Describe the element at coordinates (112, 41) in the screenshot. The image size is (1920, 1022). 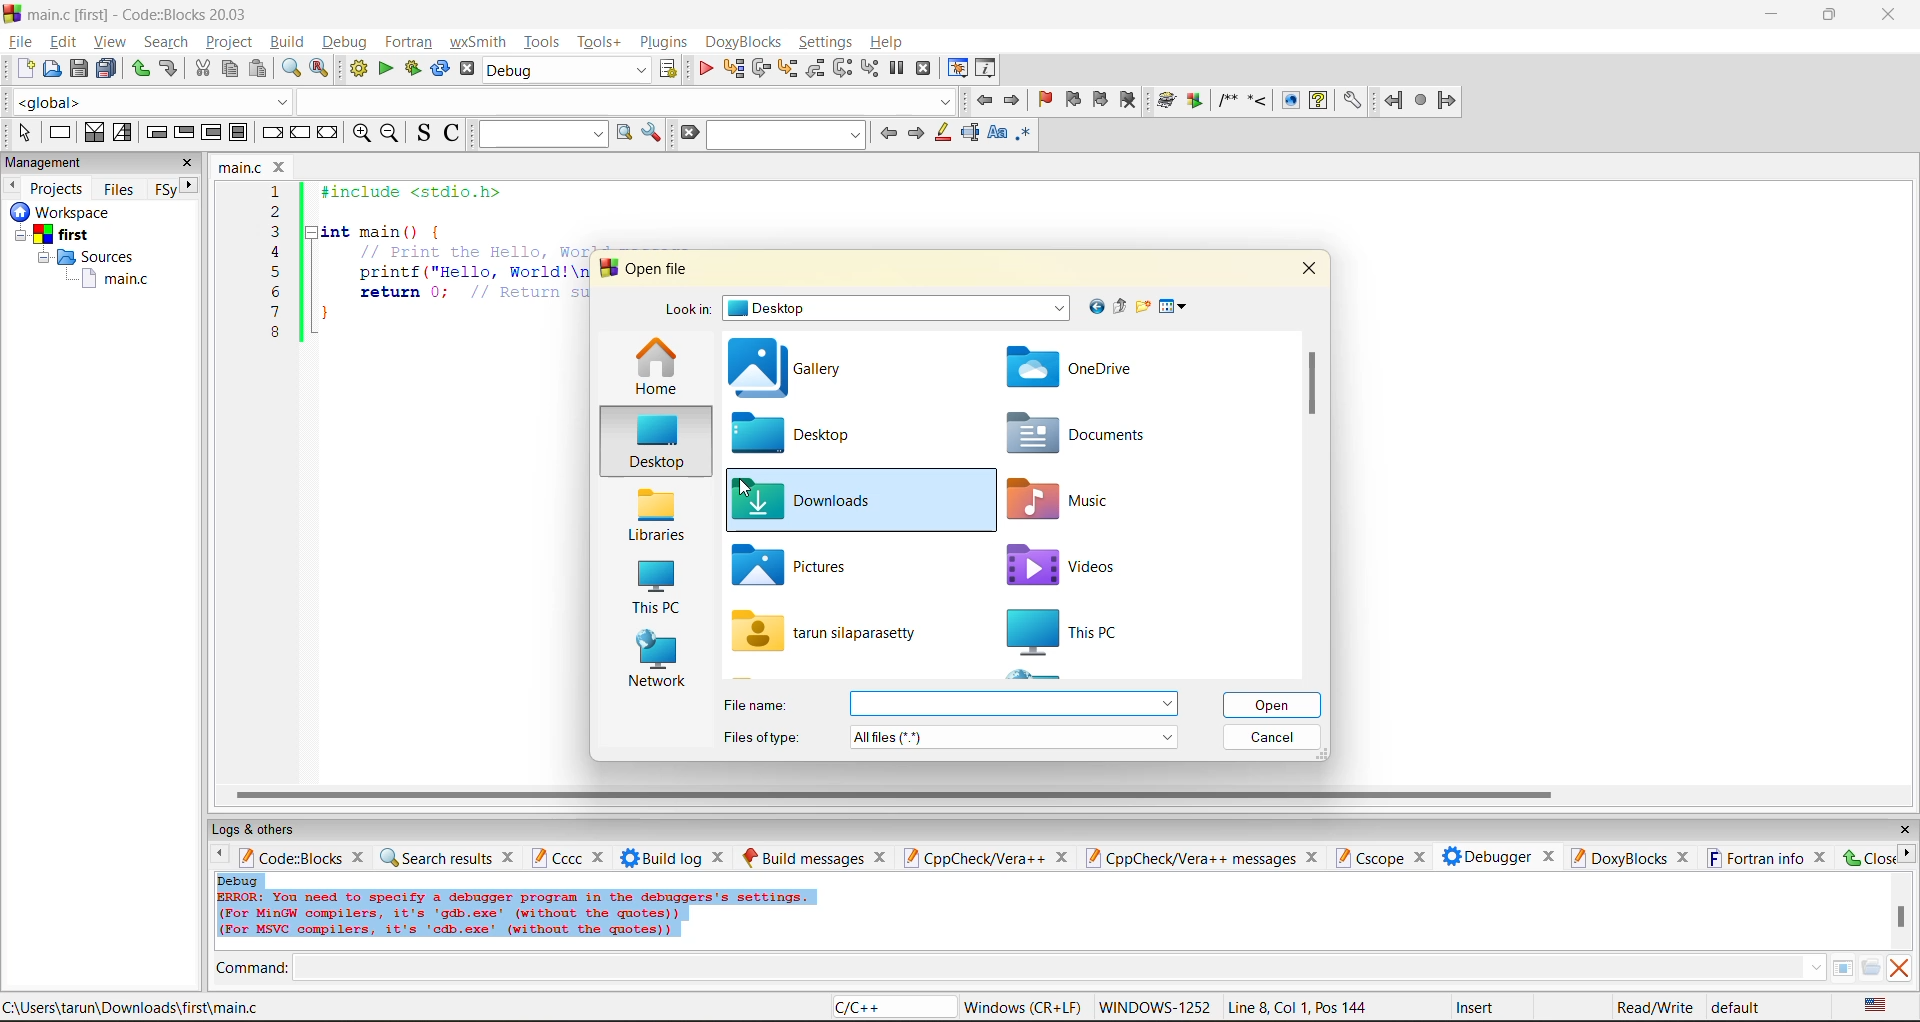
I see `view` at that location.